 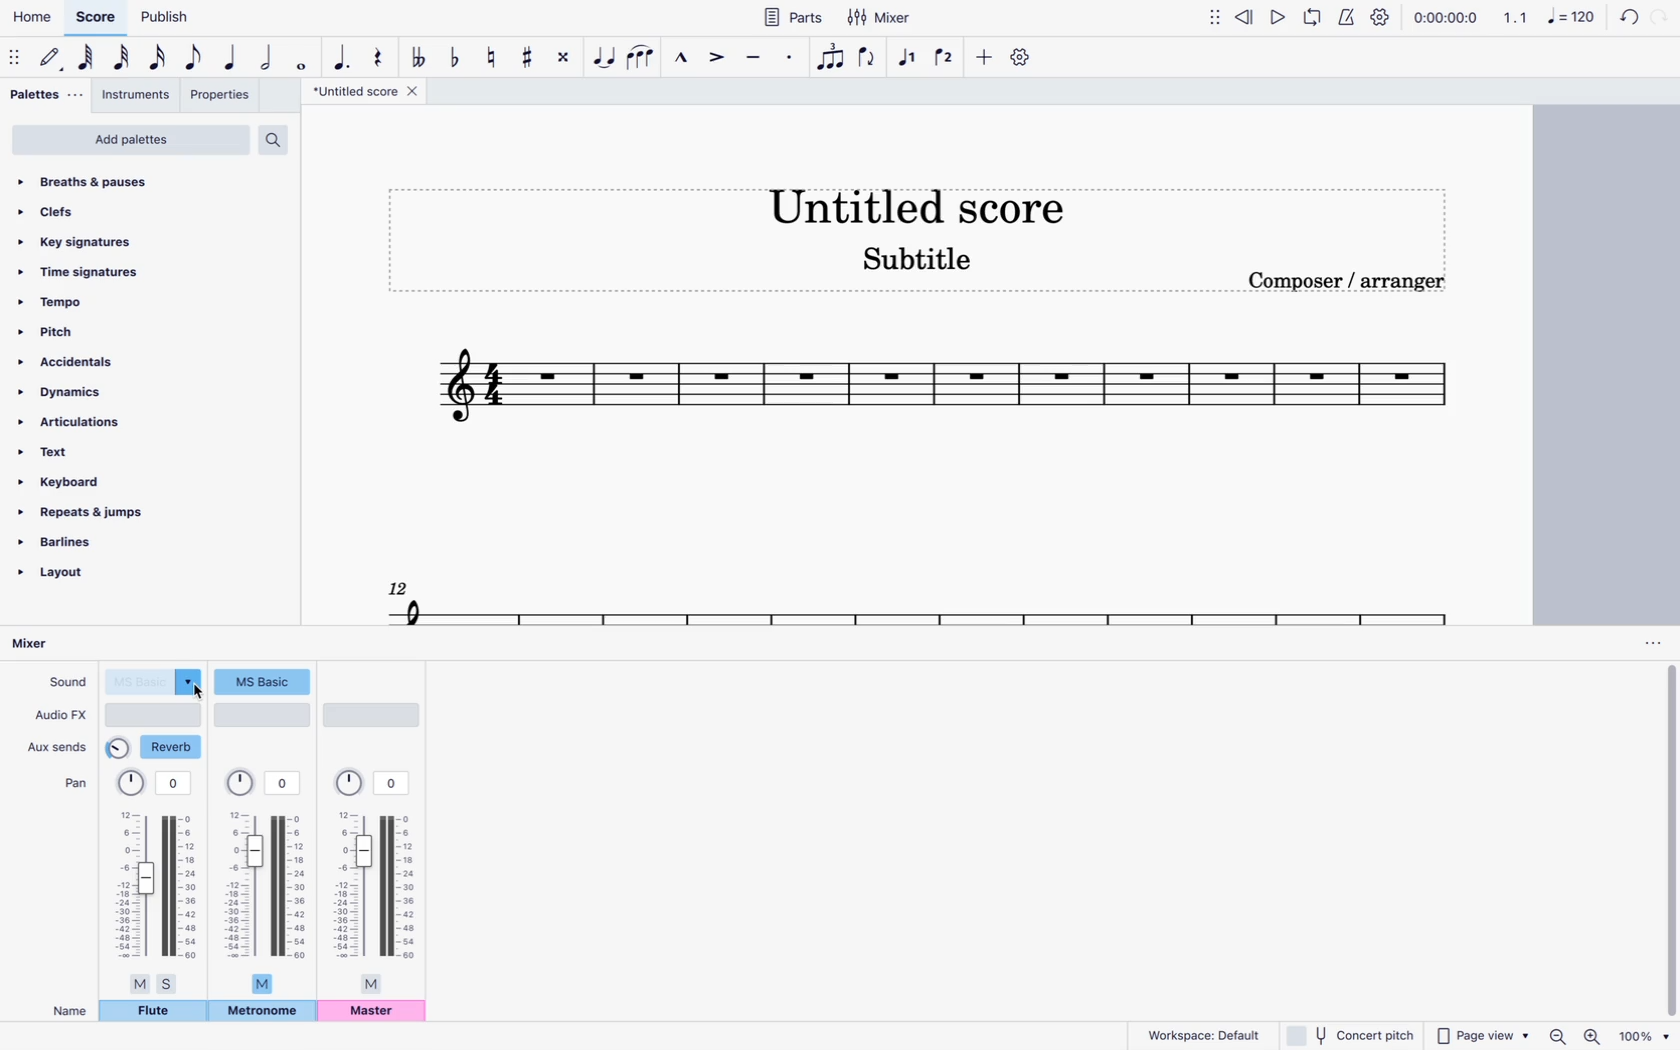 I want to click on audio fx, so click(x=61, y=715).